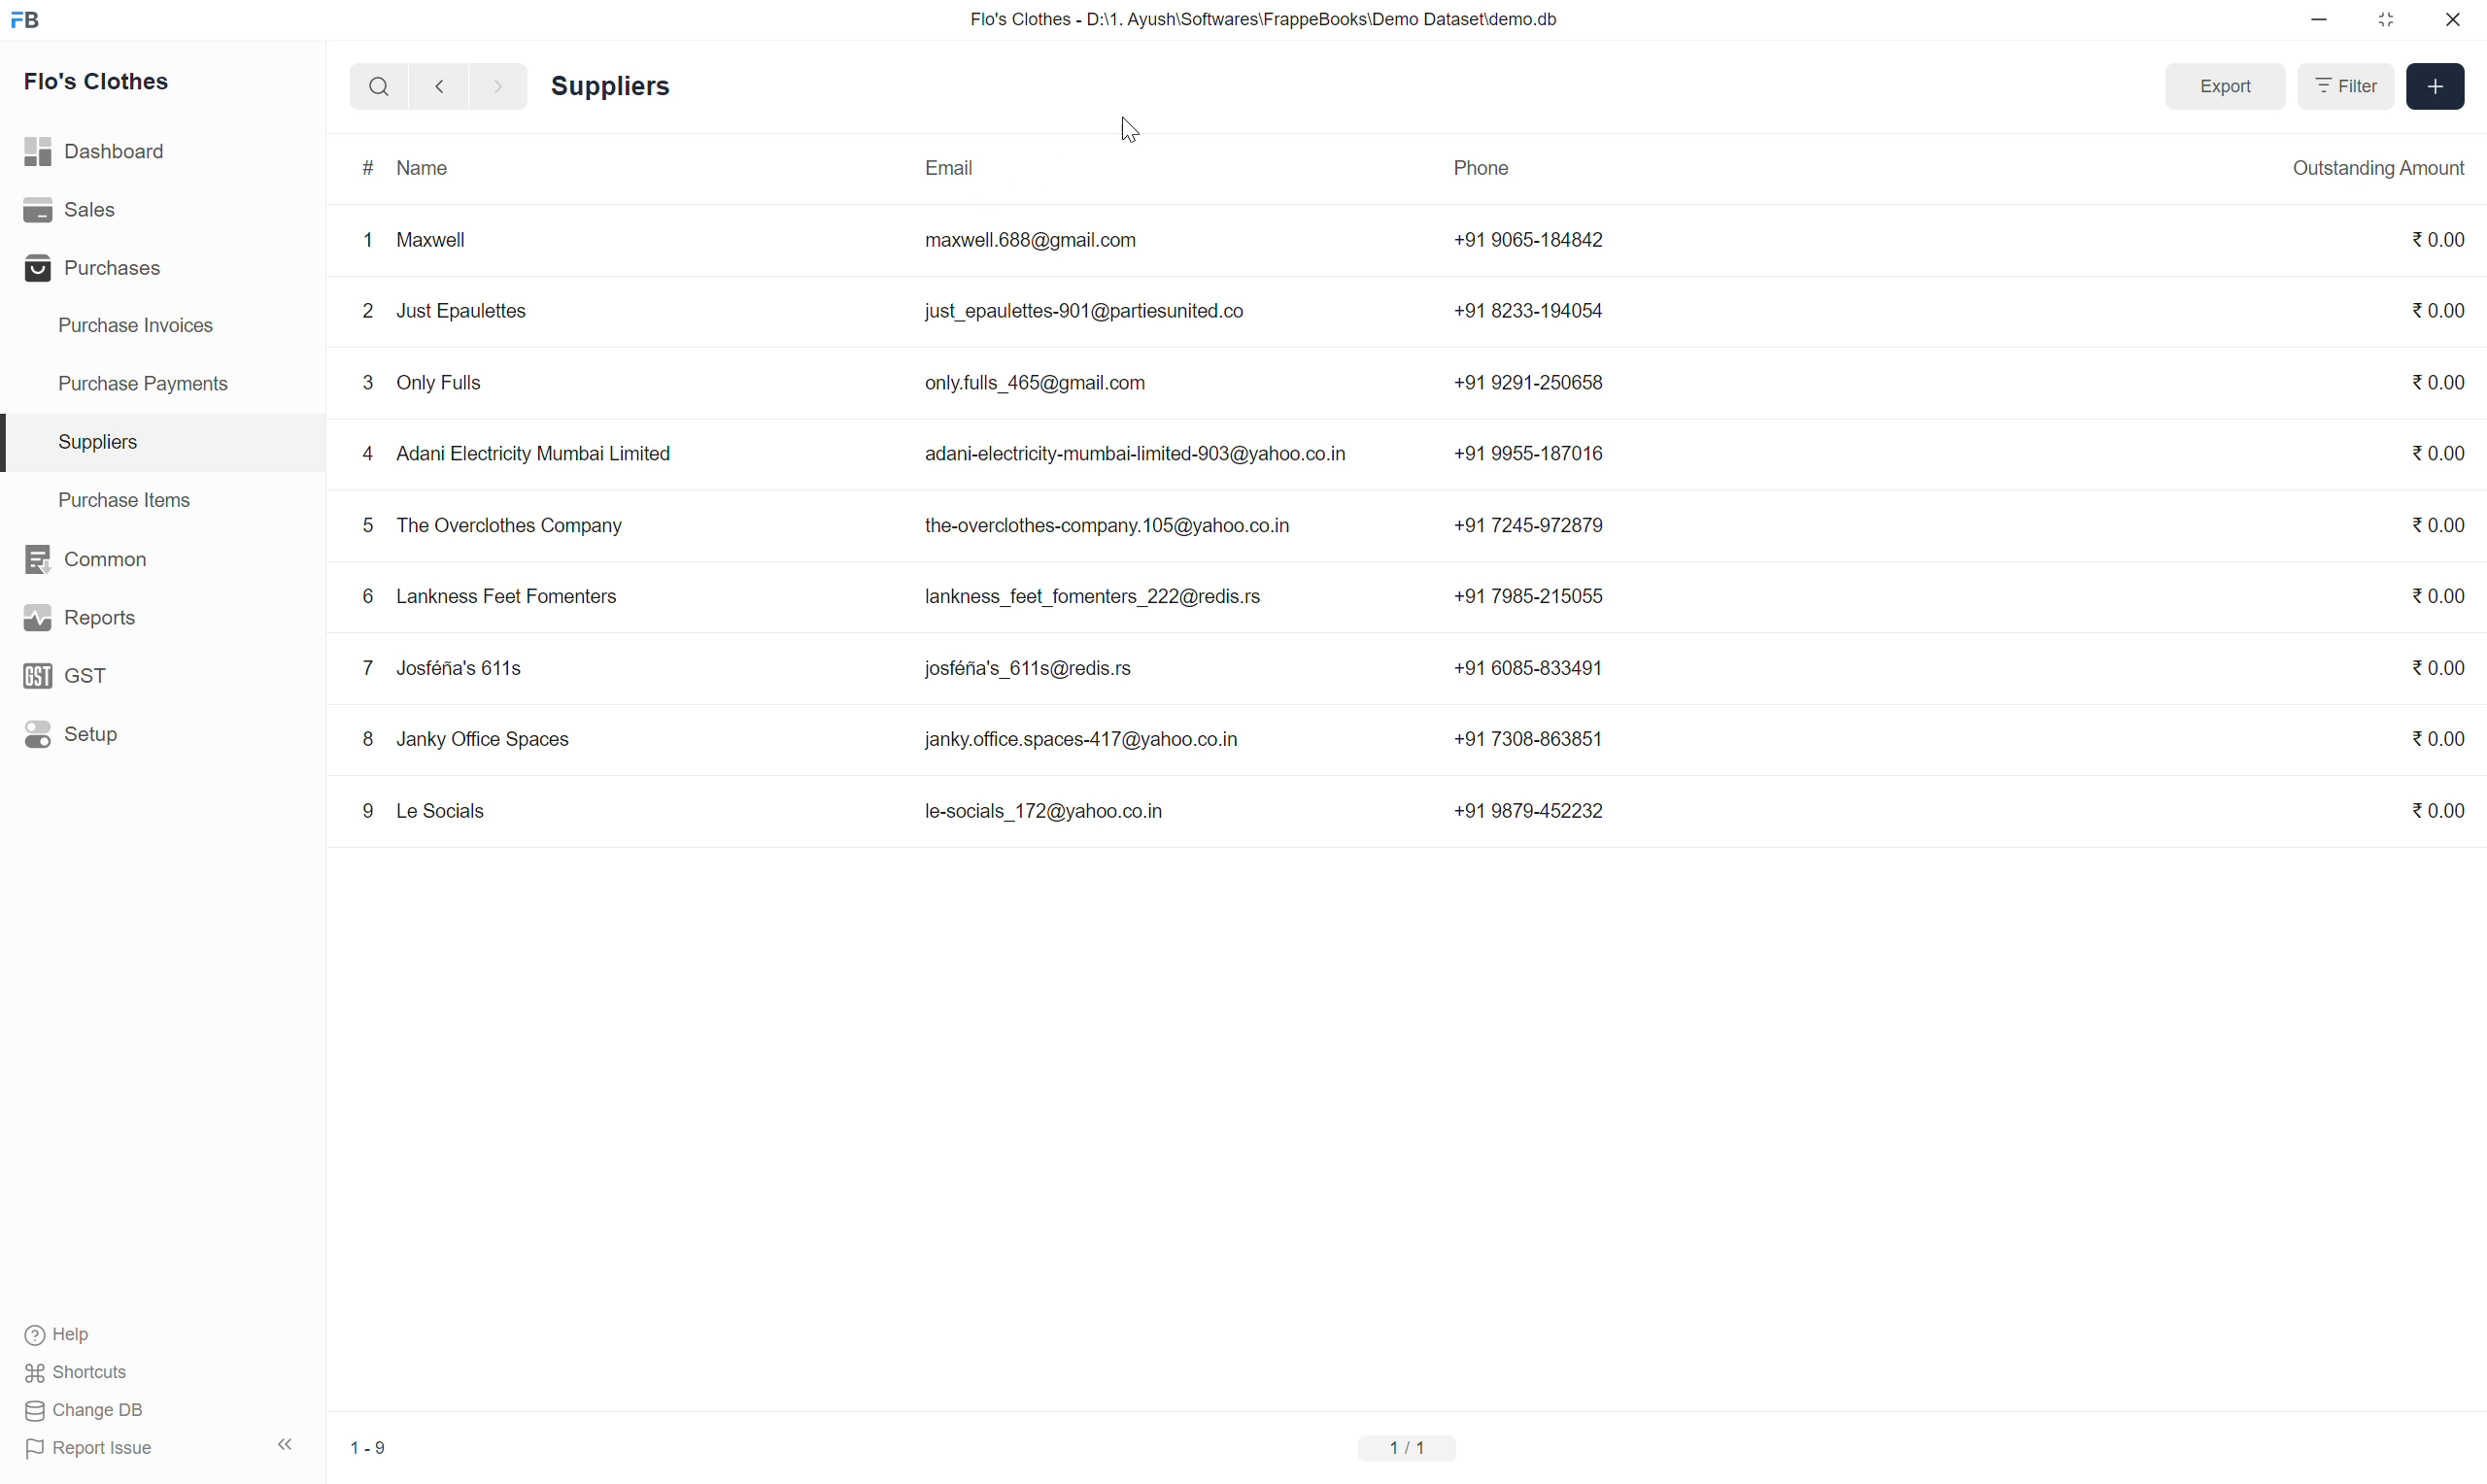 The height and width of the screenshot is (1484, 2487). What do you see at coordinates (1536, 240) in the screenshot?
I see `+91 9065-184842` at bounding box center [1536, 240].